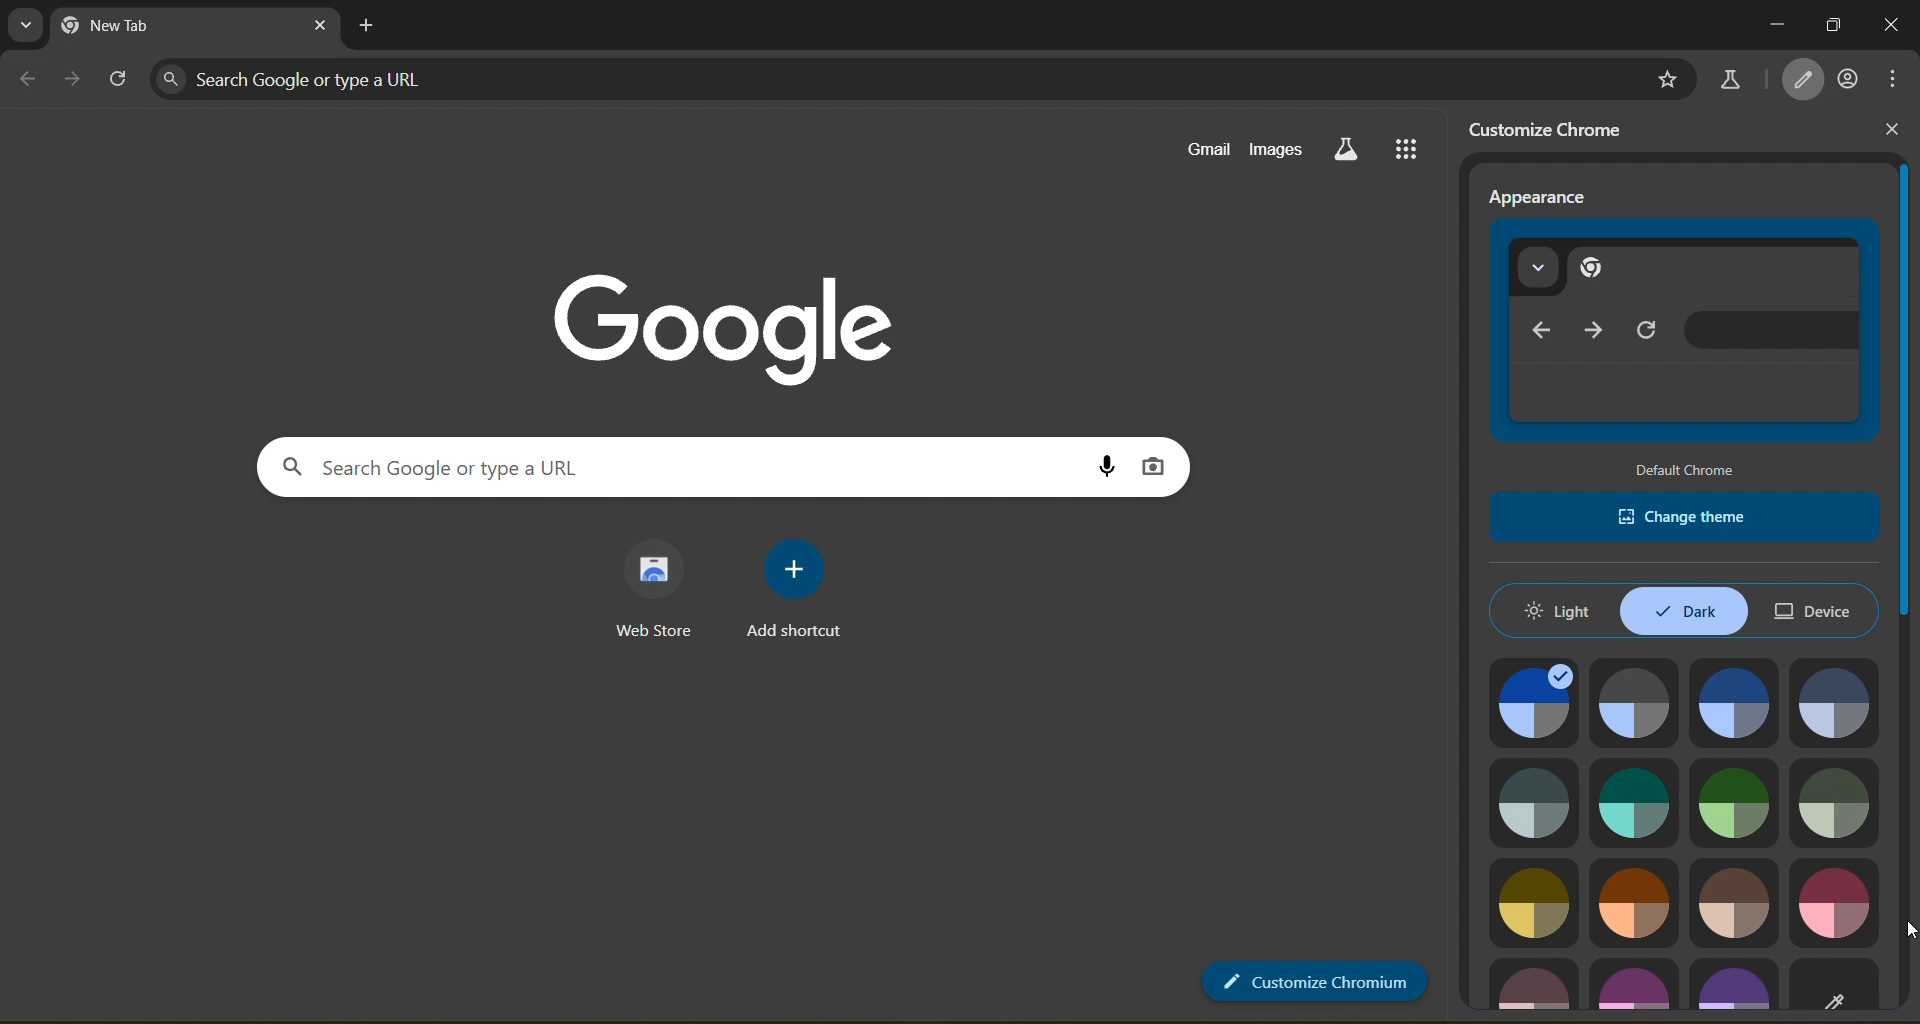 This screenshot has width=1920, height=1024. I want to click on gmail, so click(1207, 150).